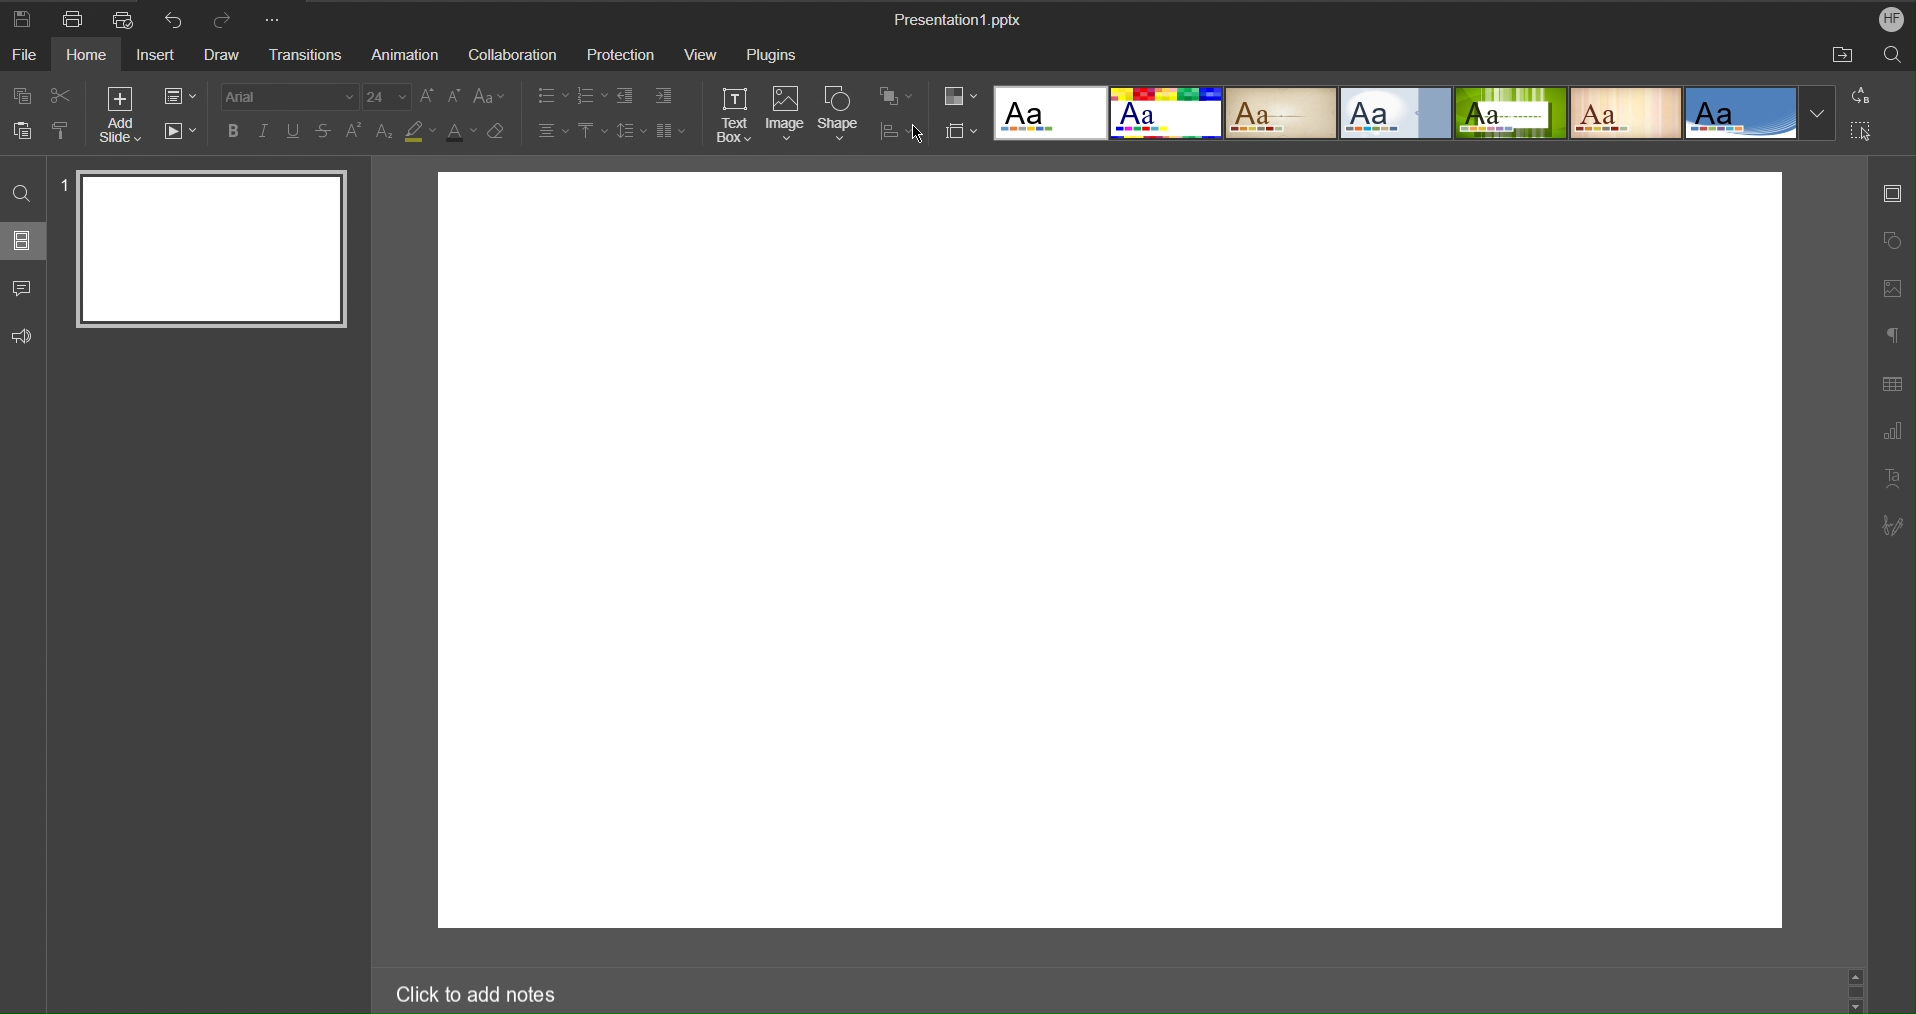  I want to click on Colors, so click(960, 98).